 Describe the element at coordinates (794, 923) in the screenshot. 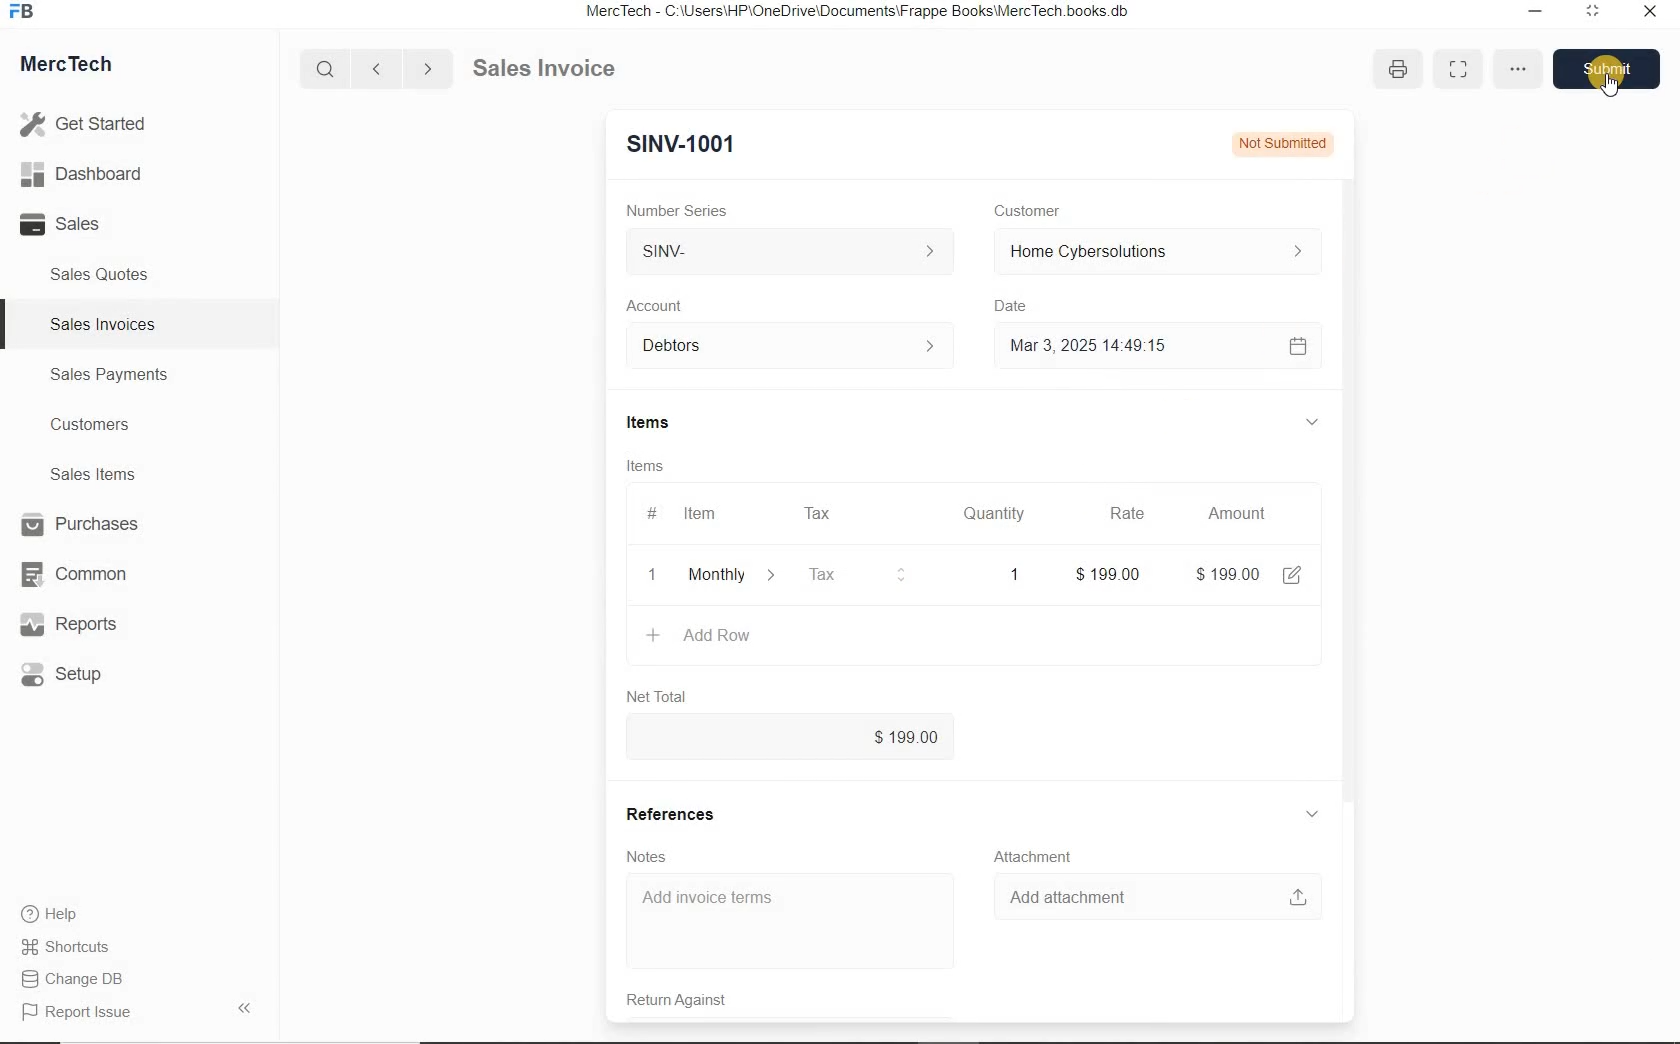

I see `Add invoice terms` at that location.